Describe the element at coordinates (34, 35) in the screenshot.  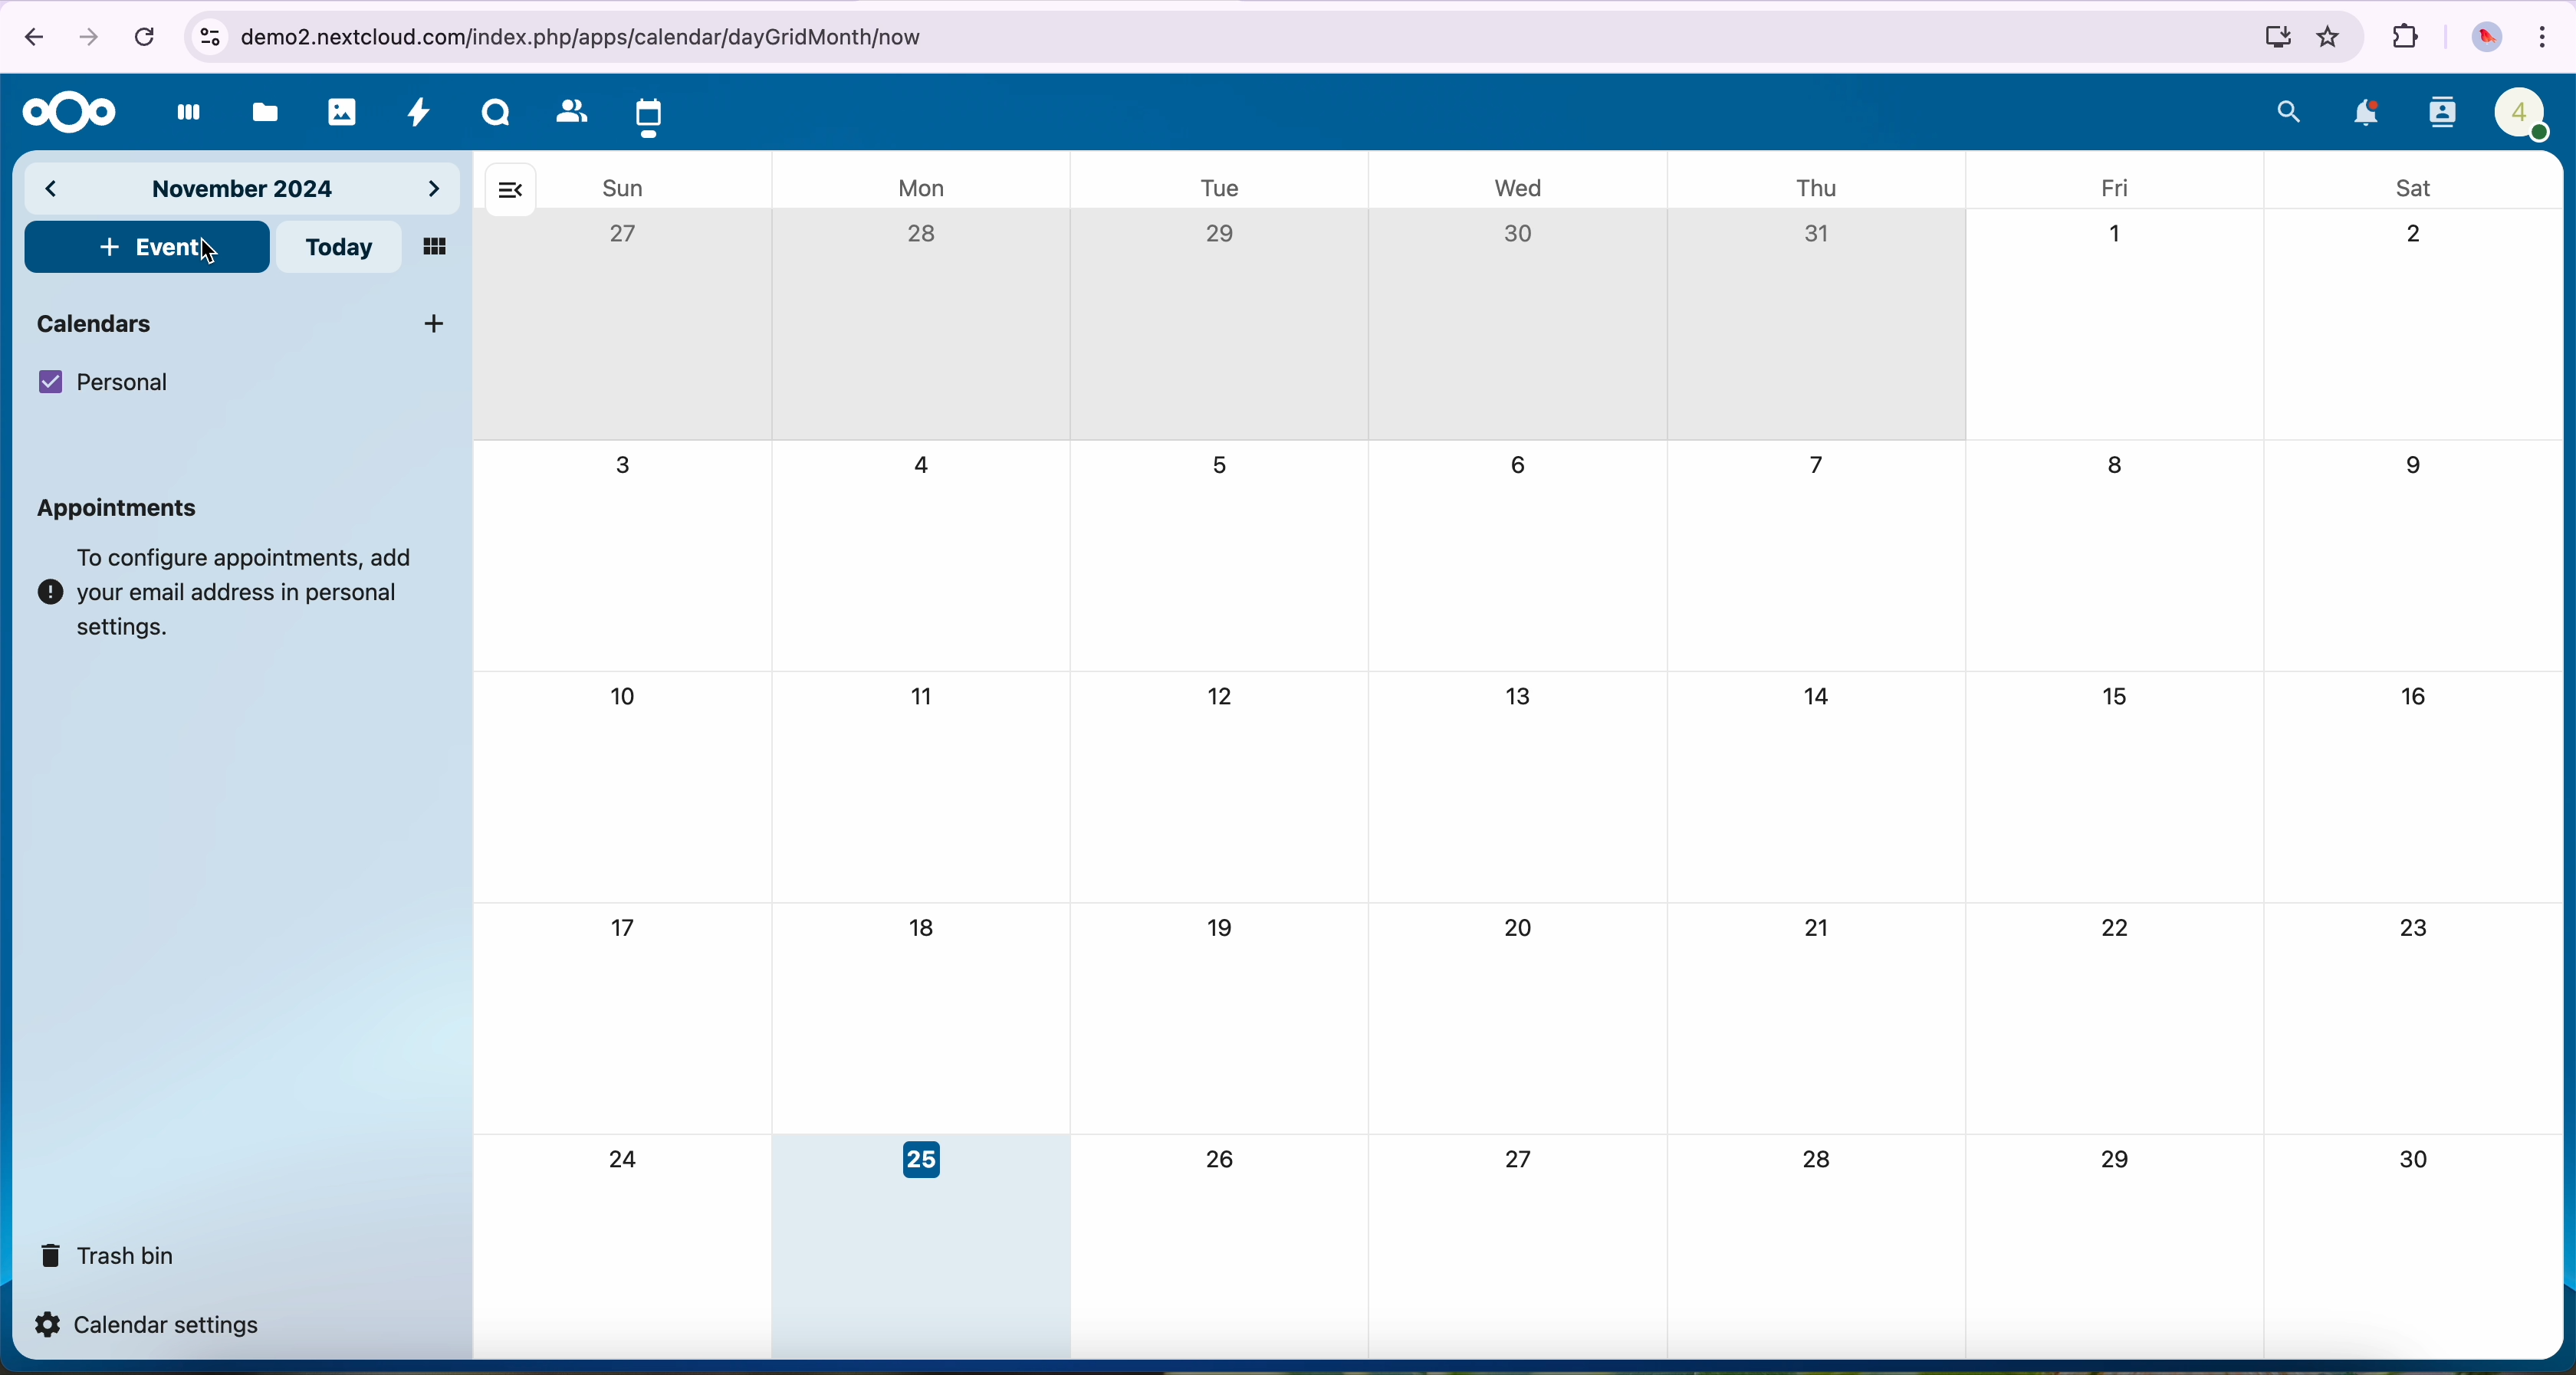
I see `navigate back` at that location.